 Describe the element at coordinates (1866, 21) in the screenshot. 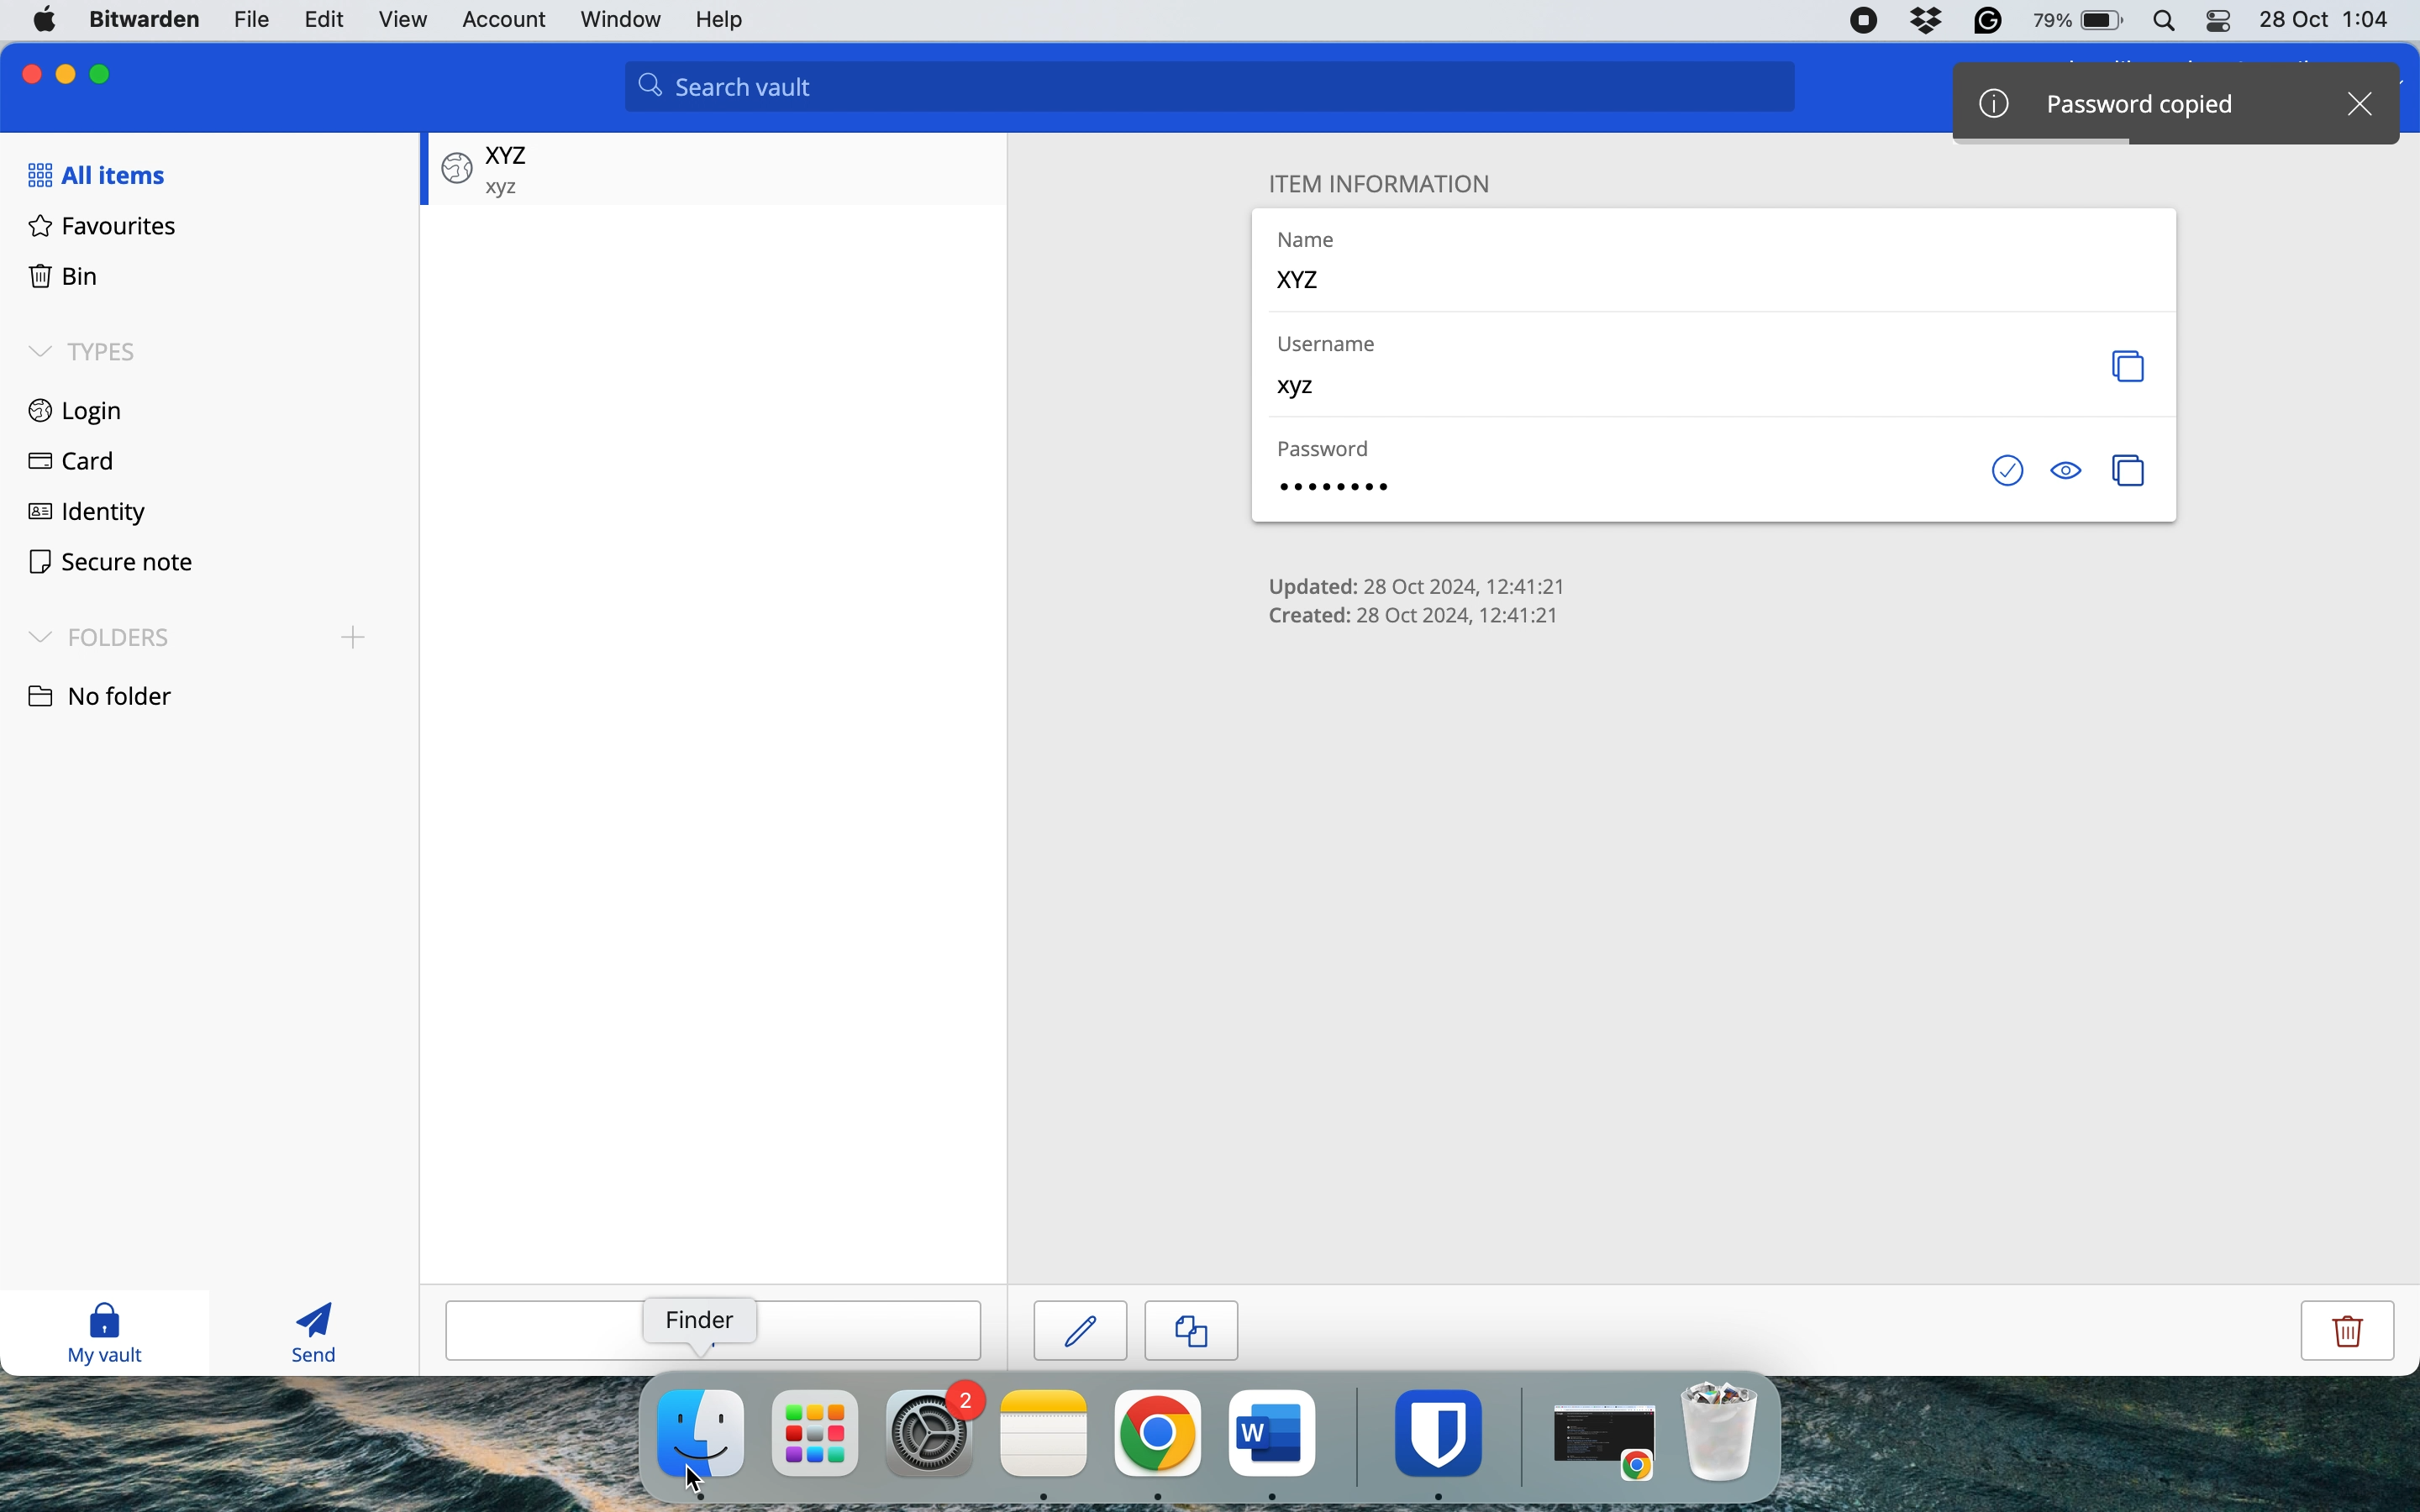

I see `screen recorder` at that location.